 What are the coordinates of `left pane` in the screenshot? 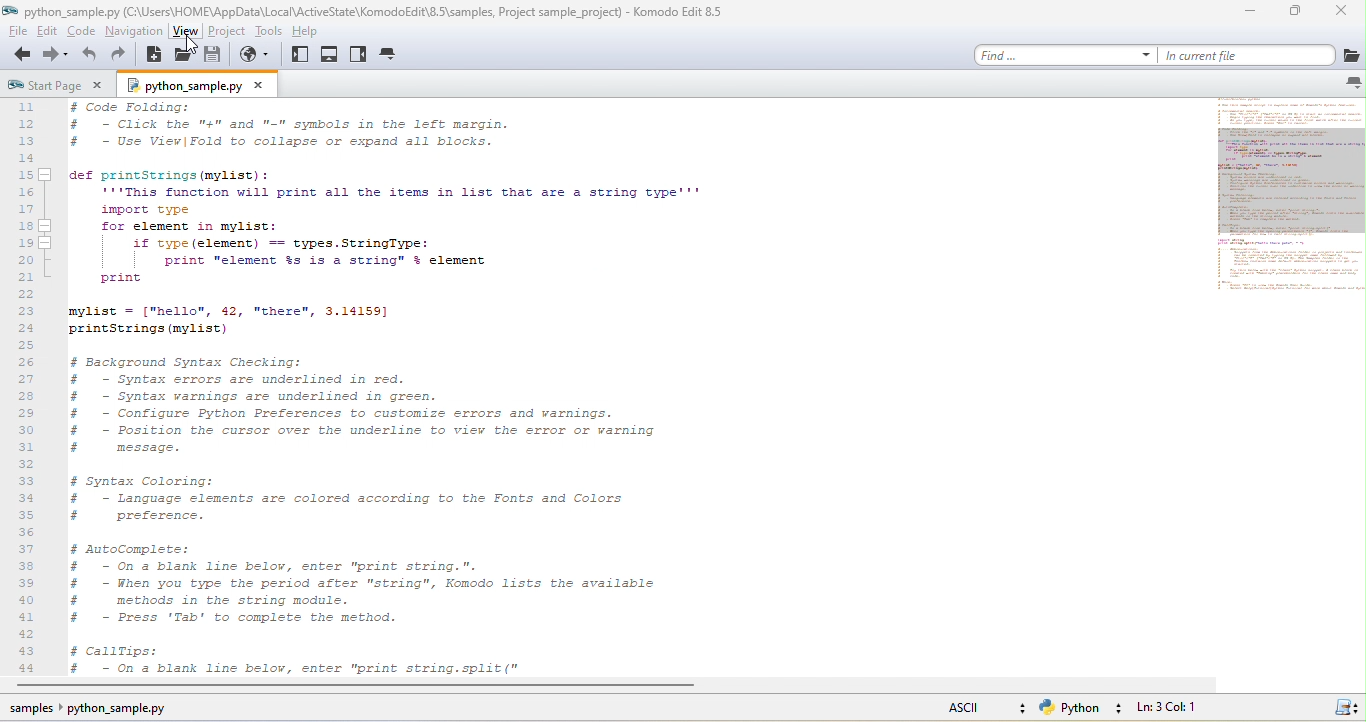 It's located at (296, 54).